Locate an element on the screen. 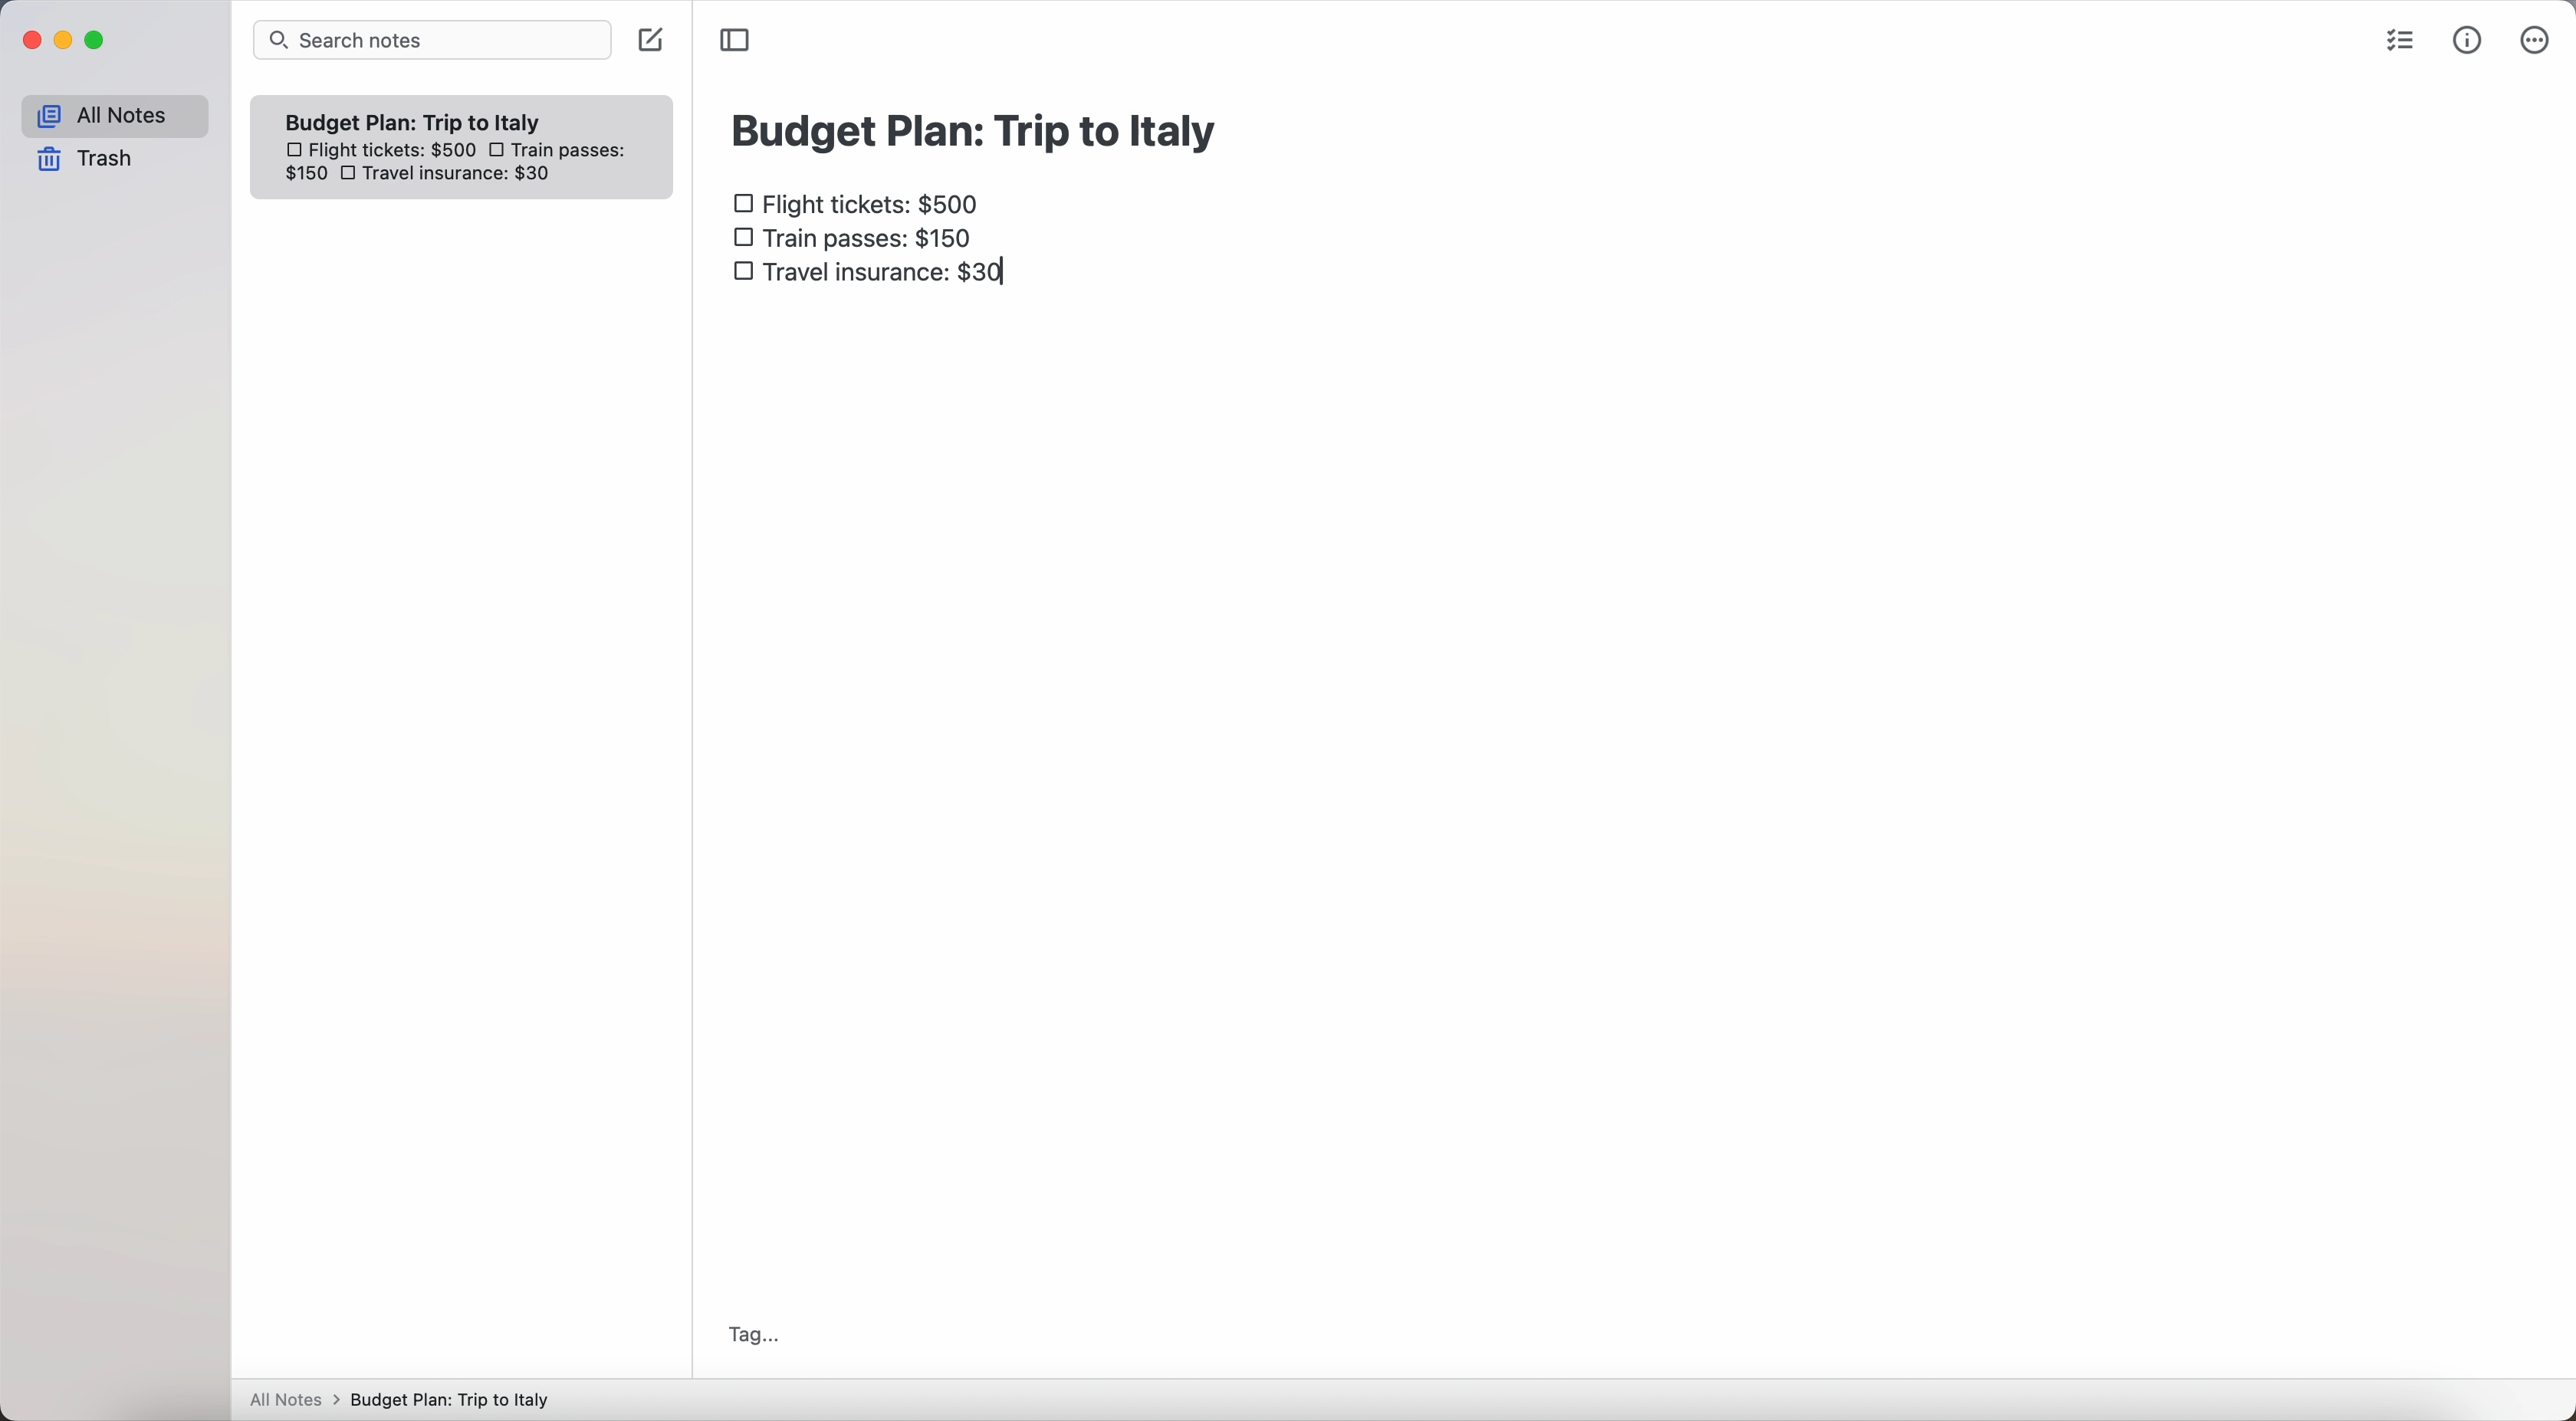 The height and width of the screenshot is (1421, 2576). close Simplenote is located at coordinates (31, 40).